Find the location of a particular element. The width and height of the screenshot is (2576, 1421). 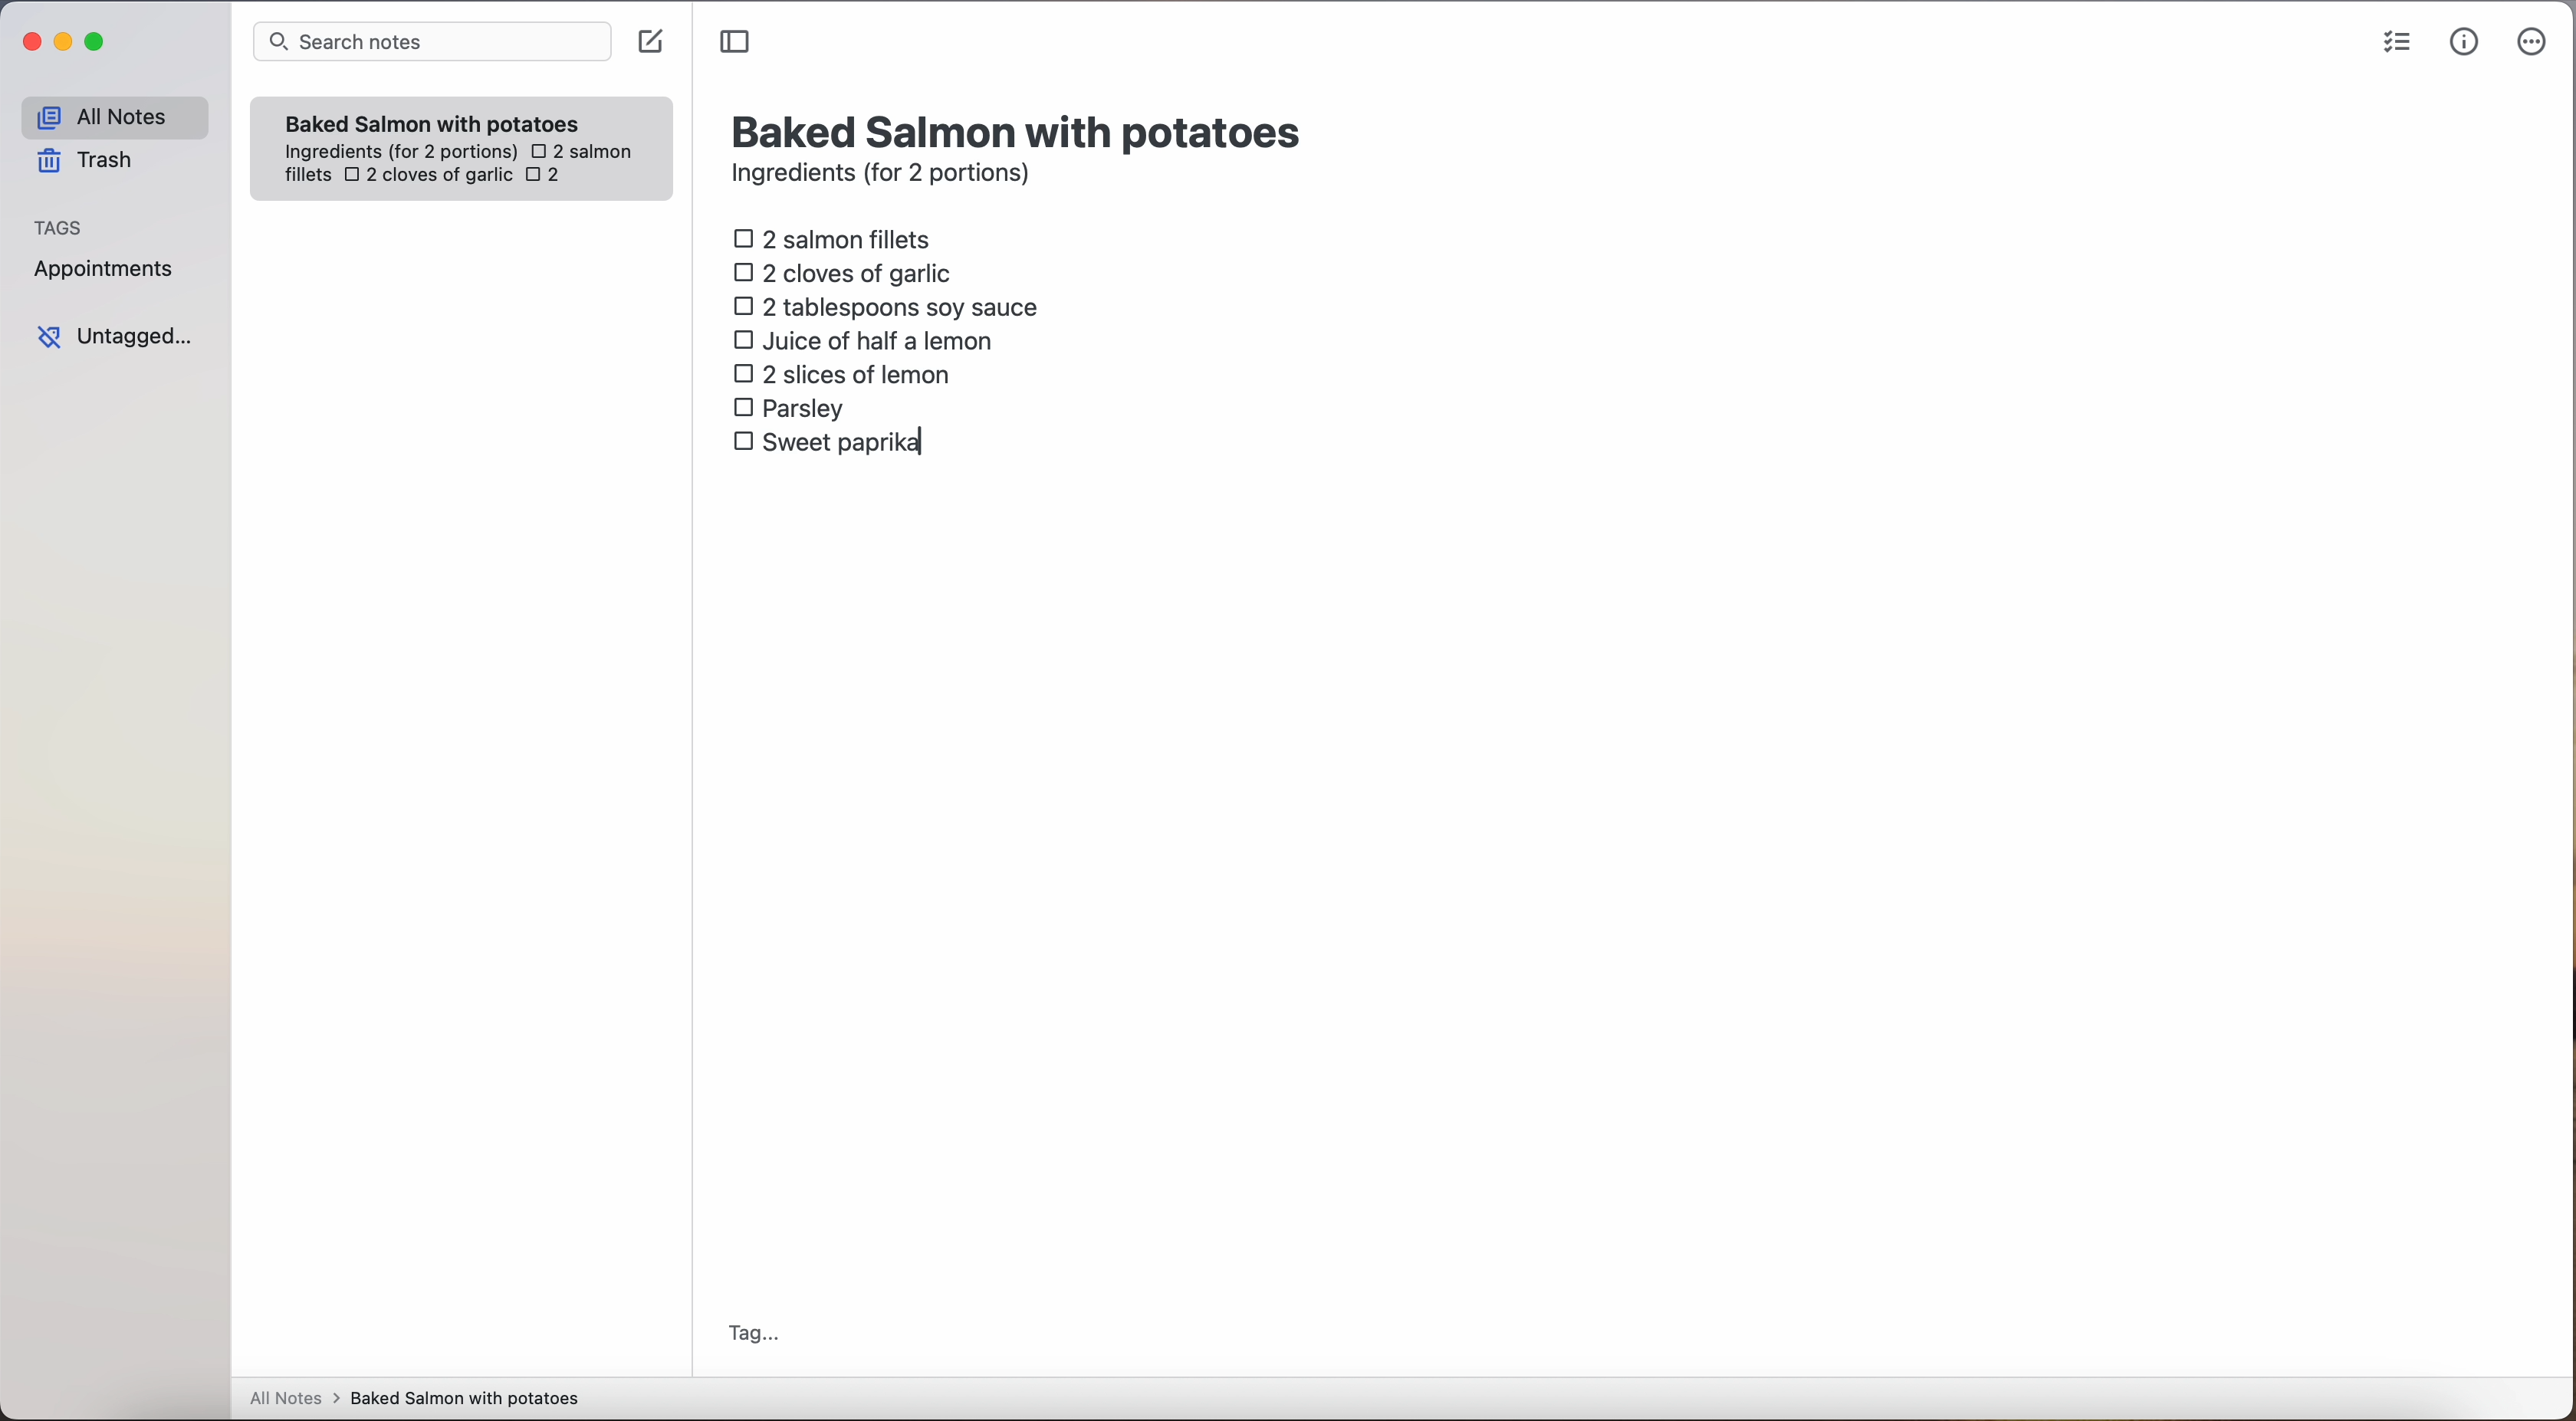

2 salmon is located at coordinates (579, 148).